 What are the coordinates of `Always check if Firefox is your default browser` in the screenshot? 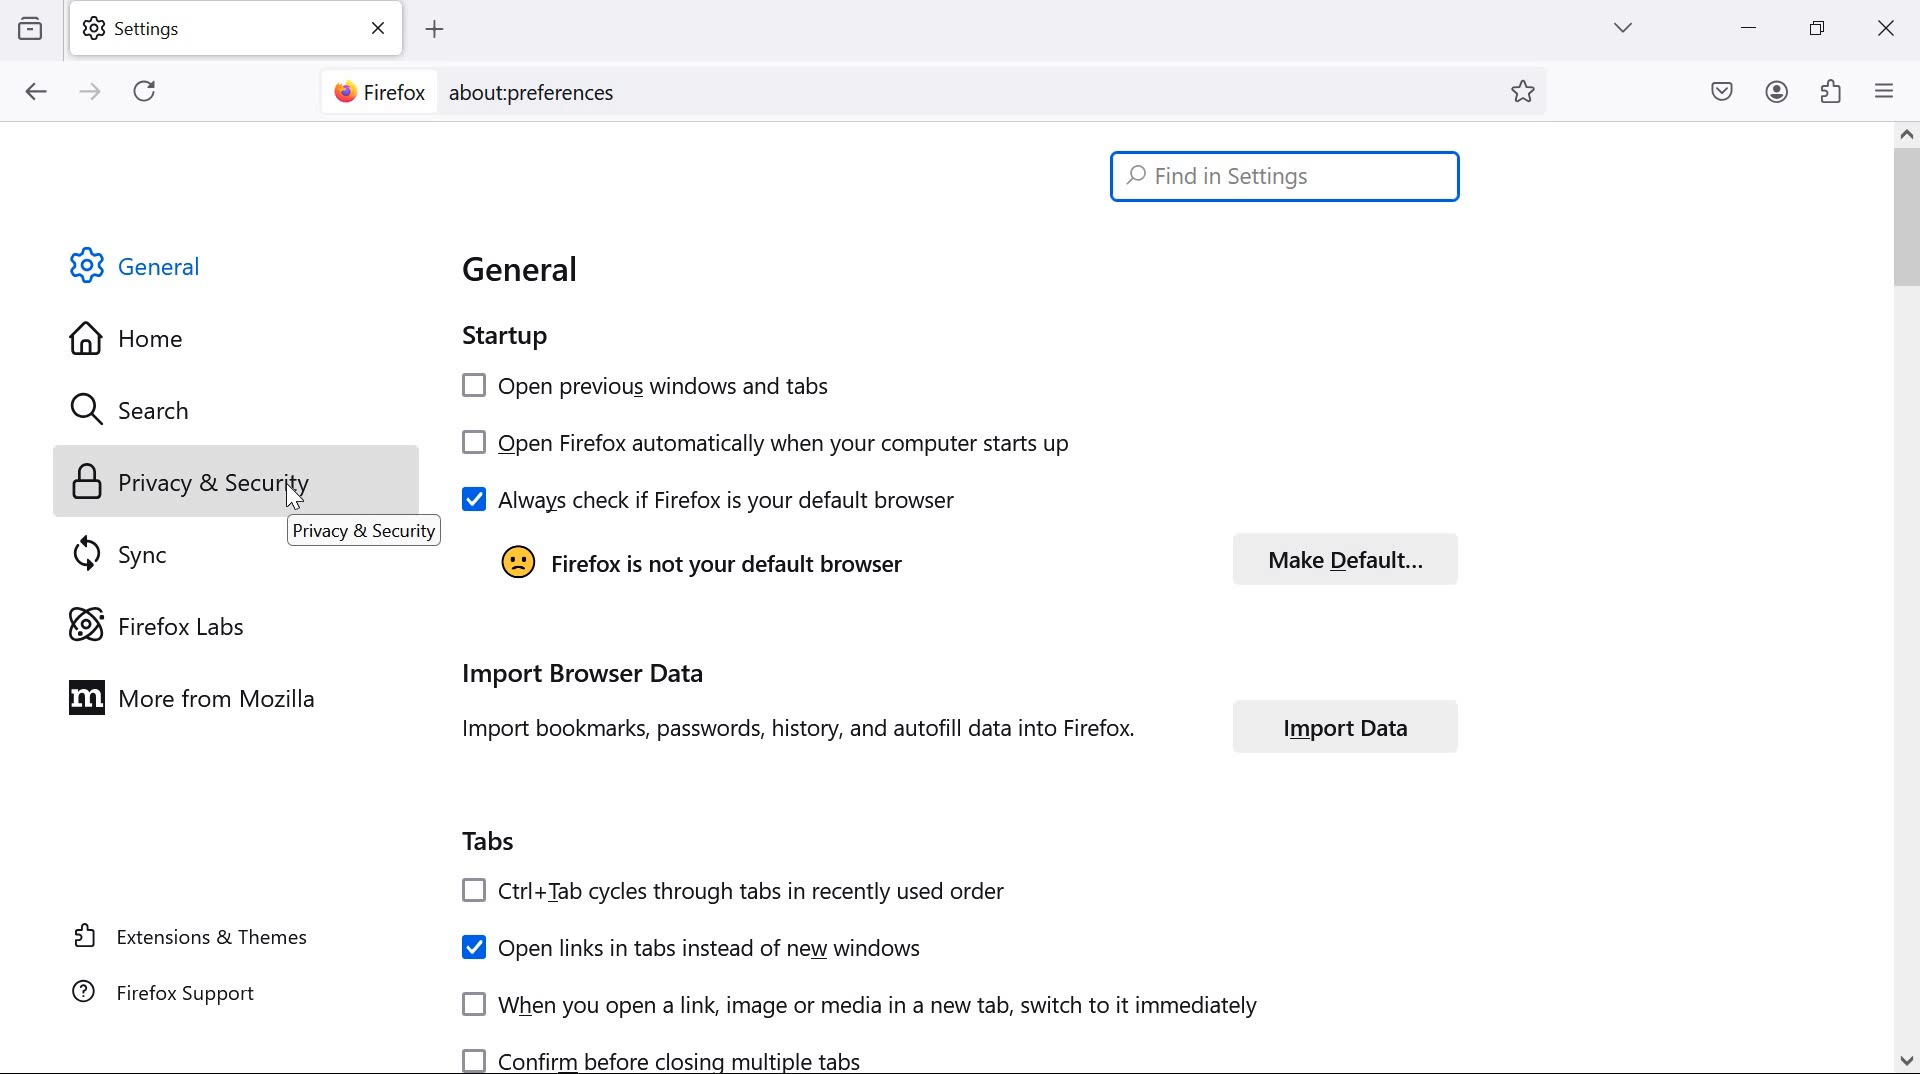 It's located at (707, 497).